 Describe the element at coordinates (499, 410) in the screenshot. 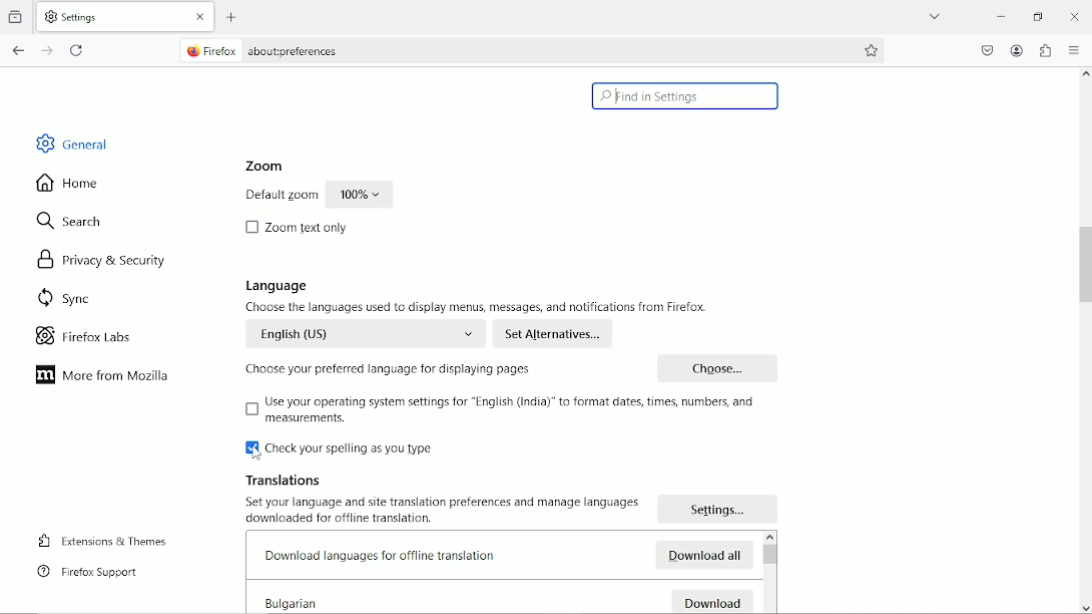

I see `Use your operating system settings for ''English (India)' to format dates, times,numbers and measurements.` at that location.